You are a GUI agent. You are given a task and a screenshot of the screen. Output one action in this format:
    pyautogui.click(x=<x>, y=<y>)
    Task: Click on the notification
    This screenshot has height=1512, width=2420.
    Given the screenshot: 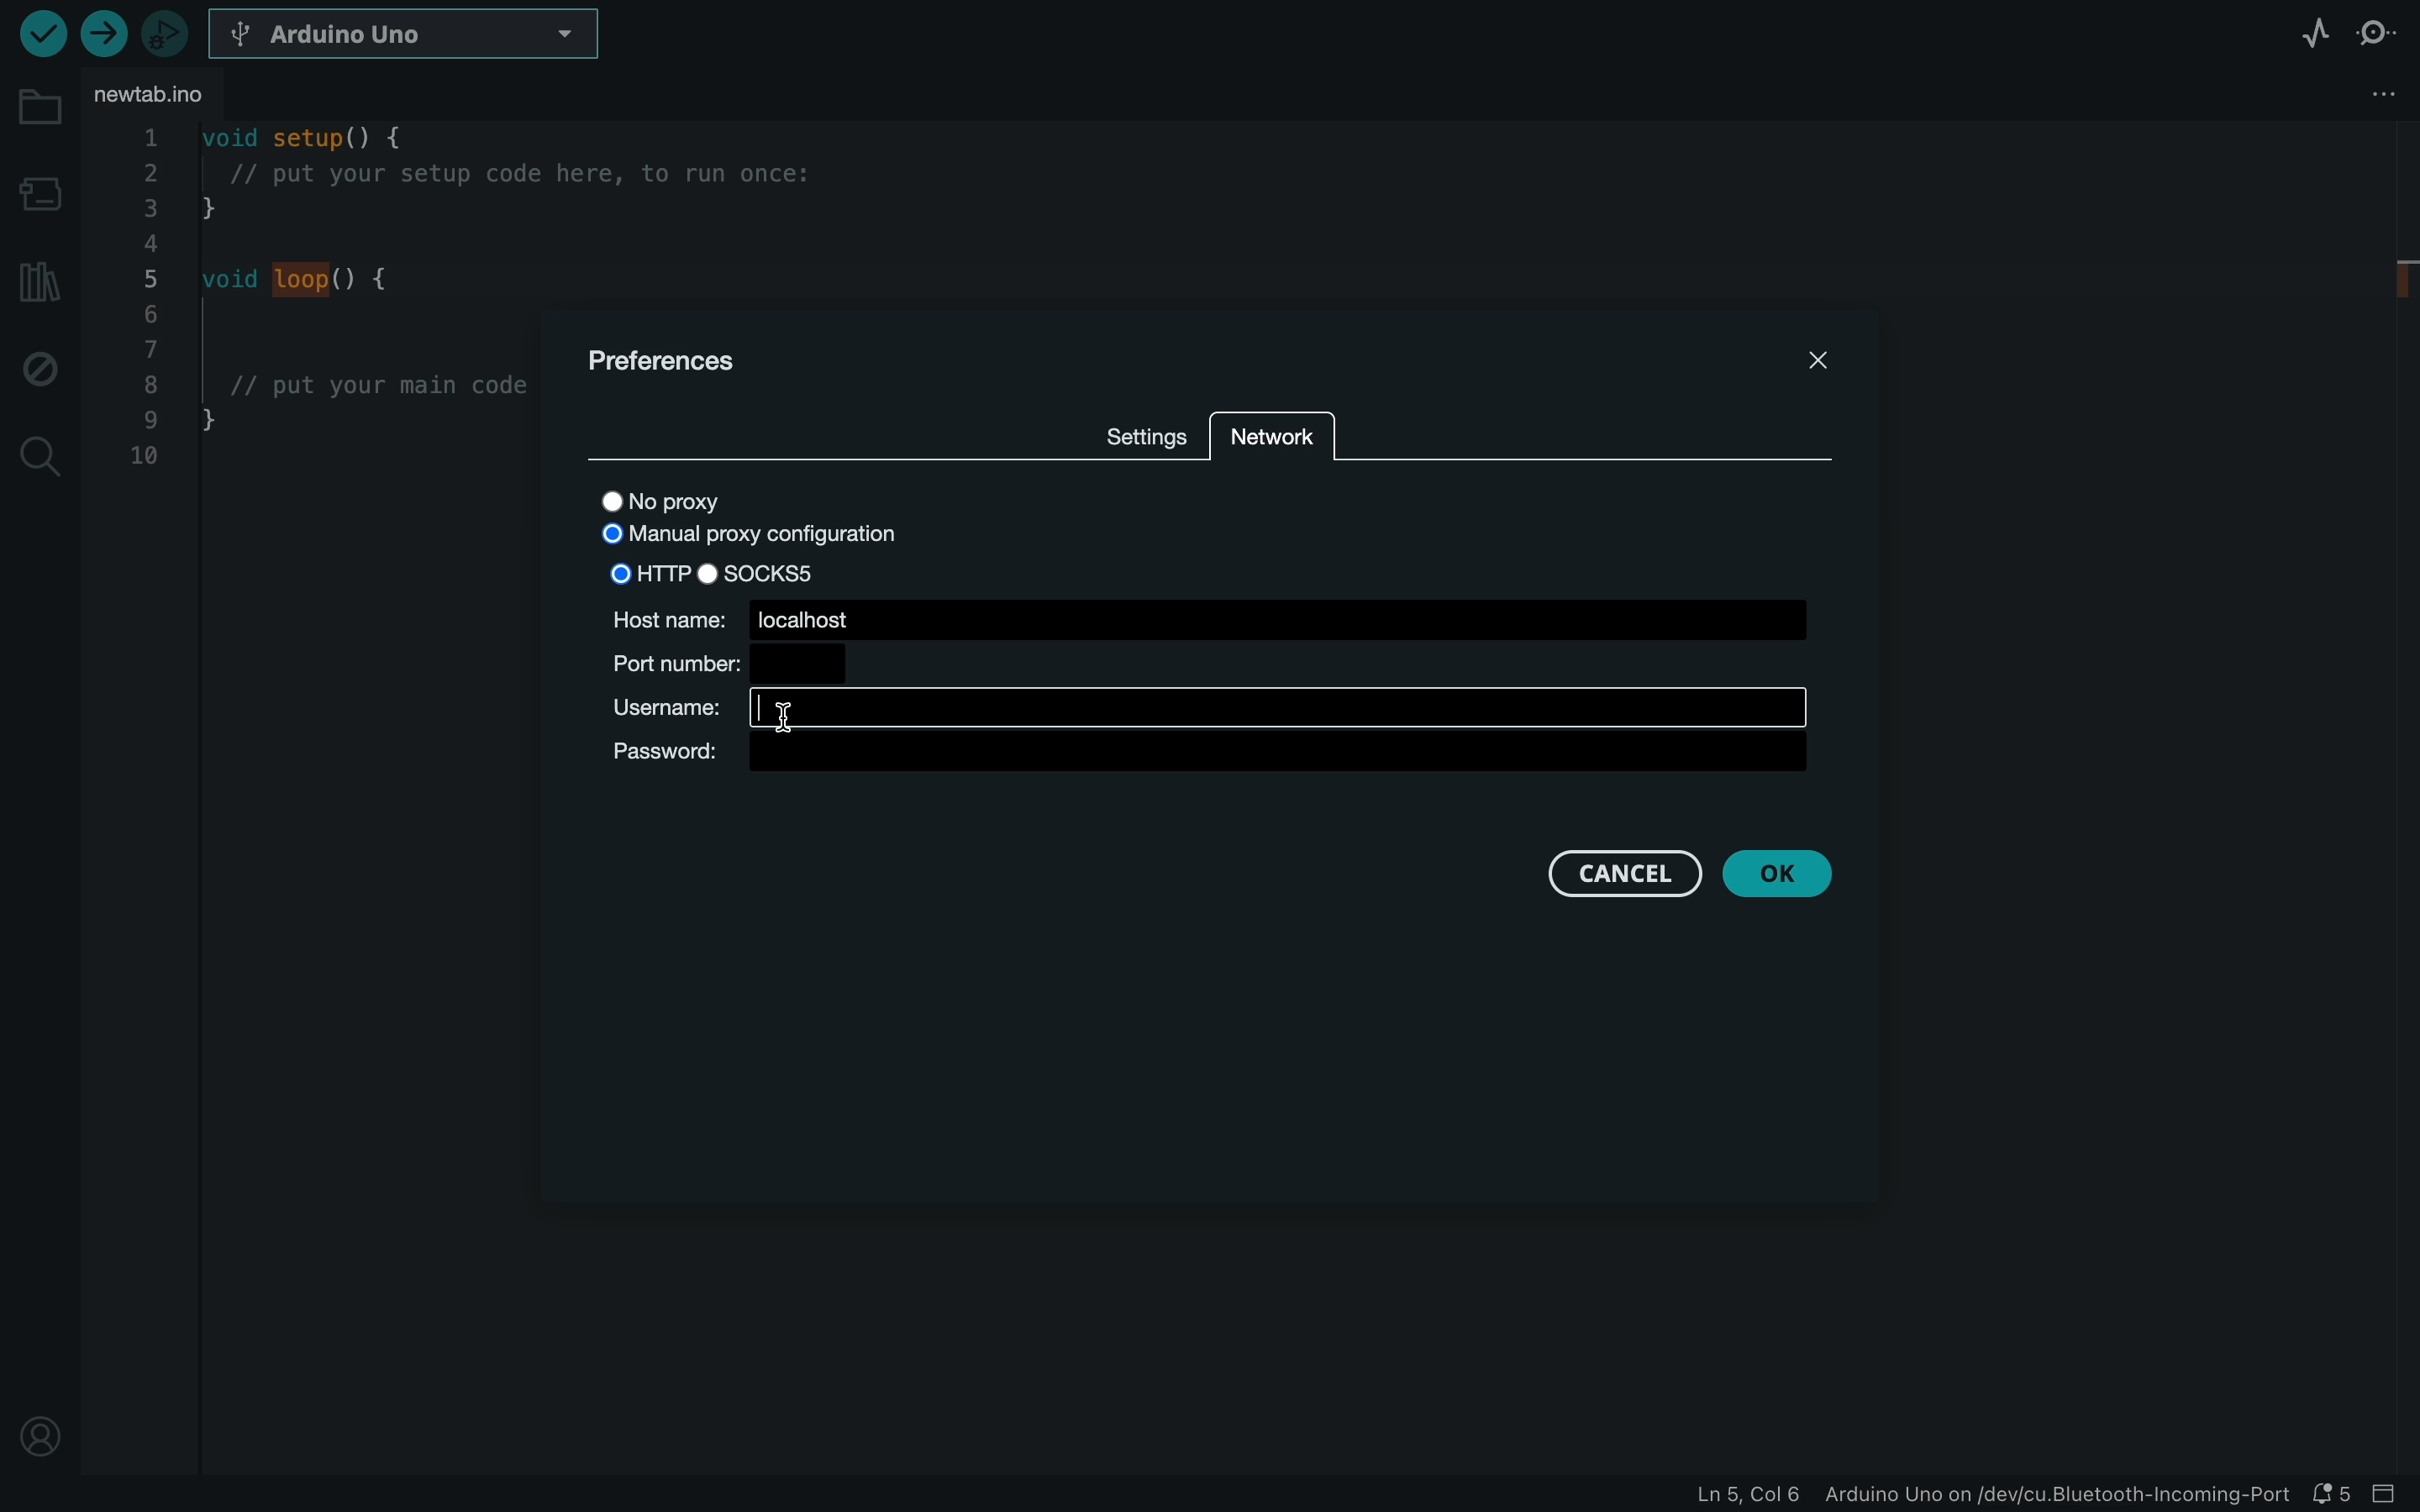 What is the action you would take?
    pyautogui.click(x=2334, y=1494)
    